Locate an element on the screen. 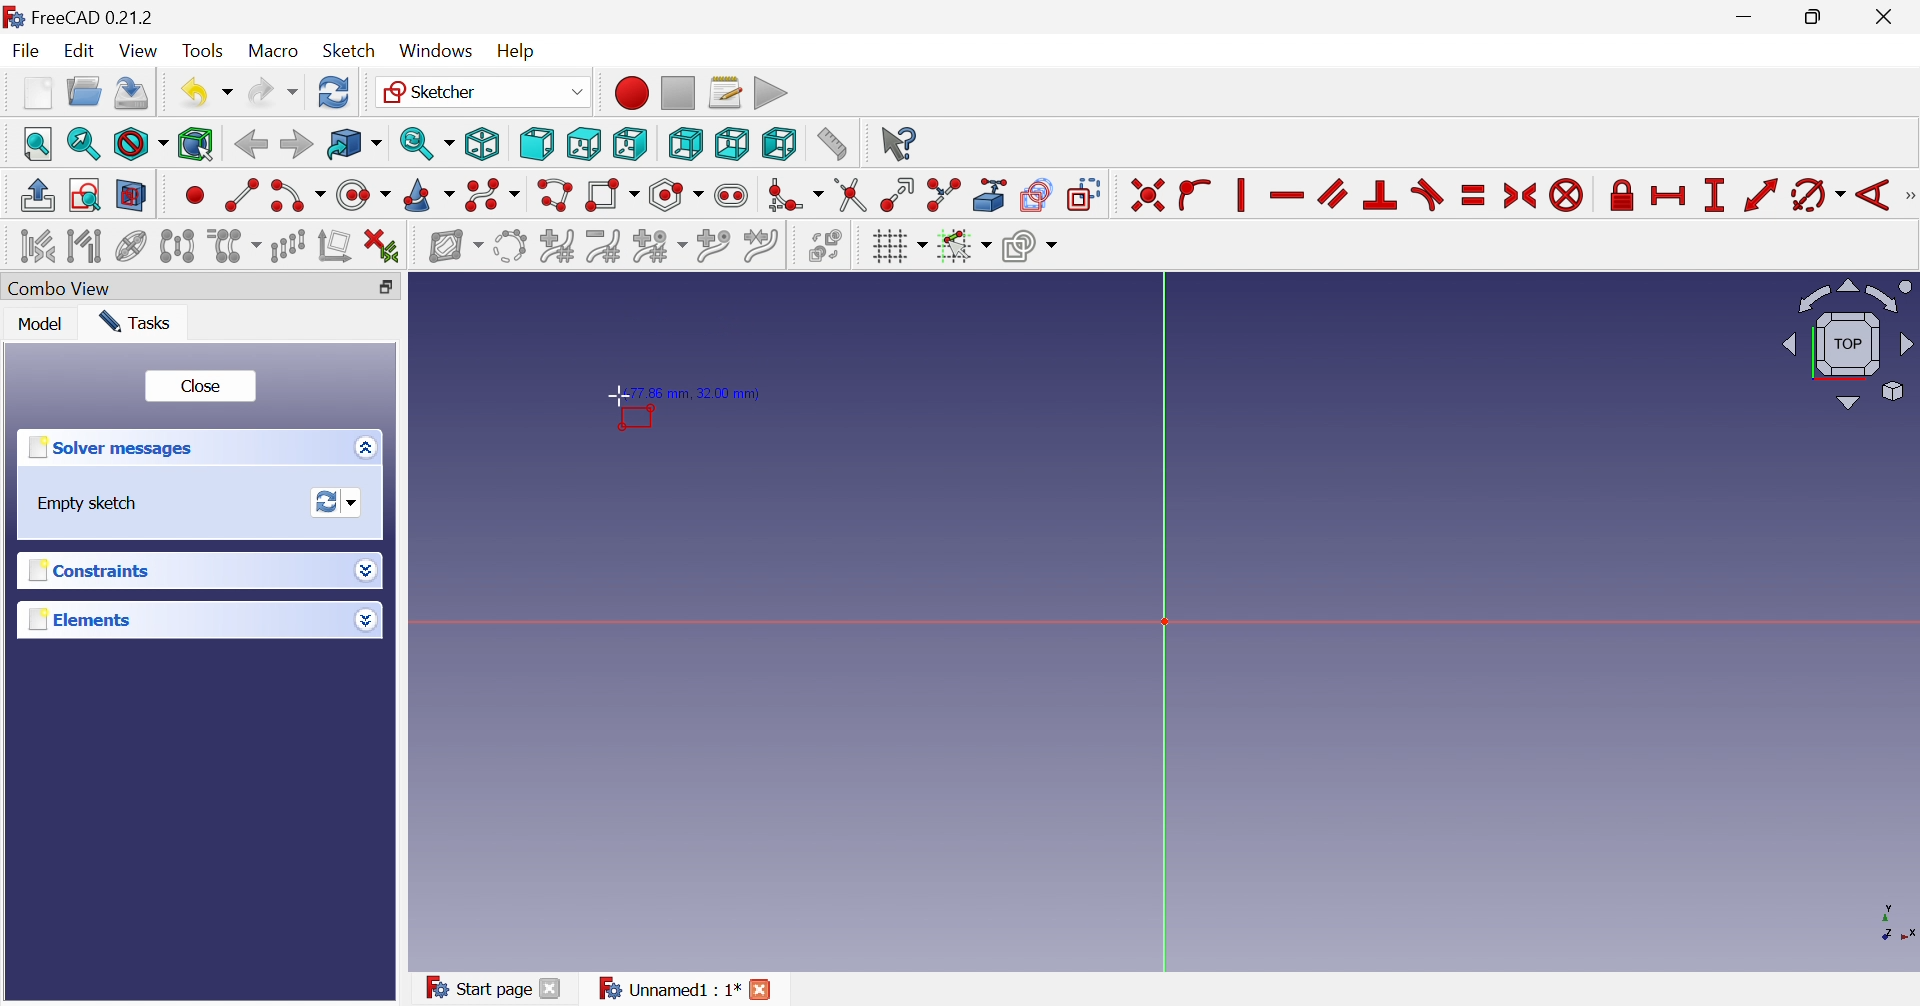  Bounding box is located at coordinates (196, 145).